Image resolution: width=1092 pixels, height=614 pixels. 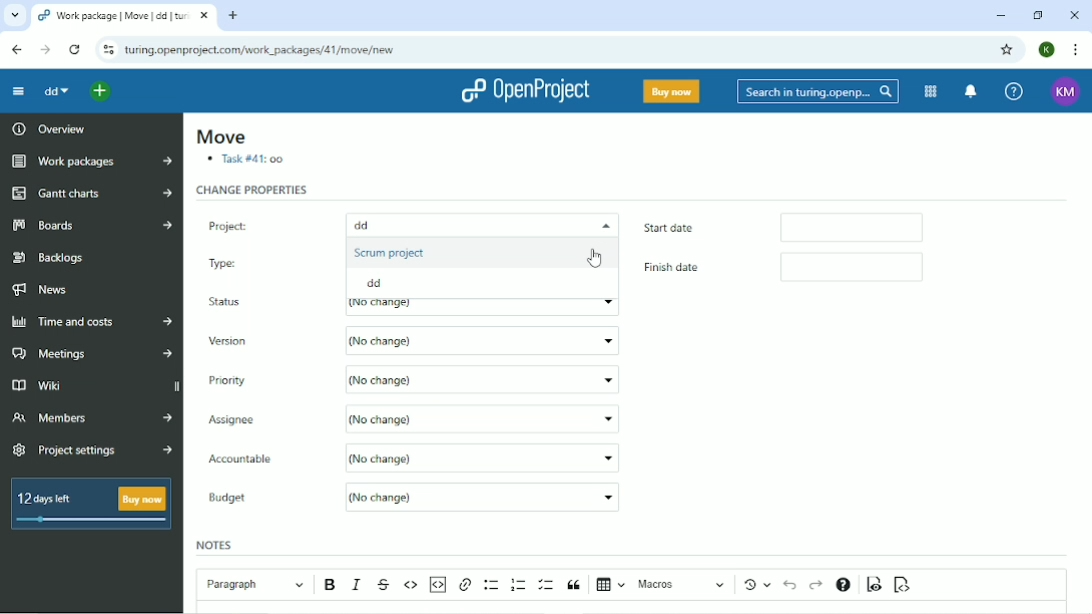 I want to click on Backlogs, so click(x=50, y=258).